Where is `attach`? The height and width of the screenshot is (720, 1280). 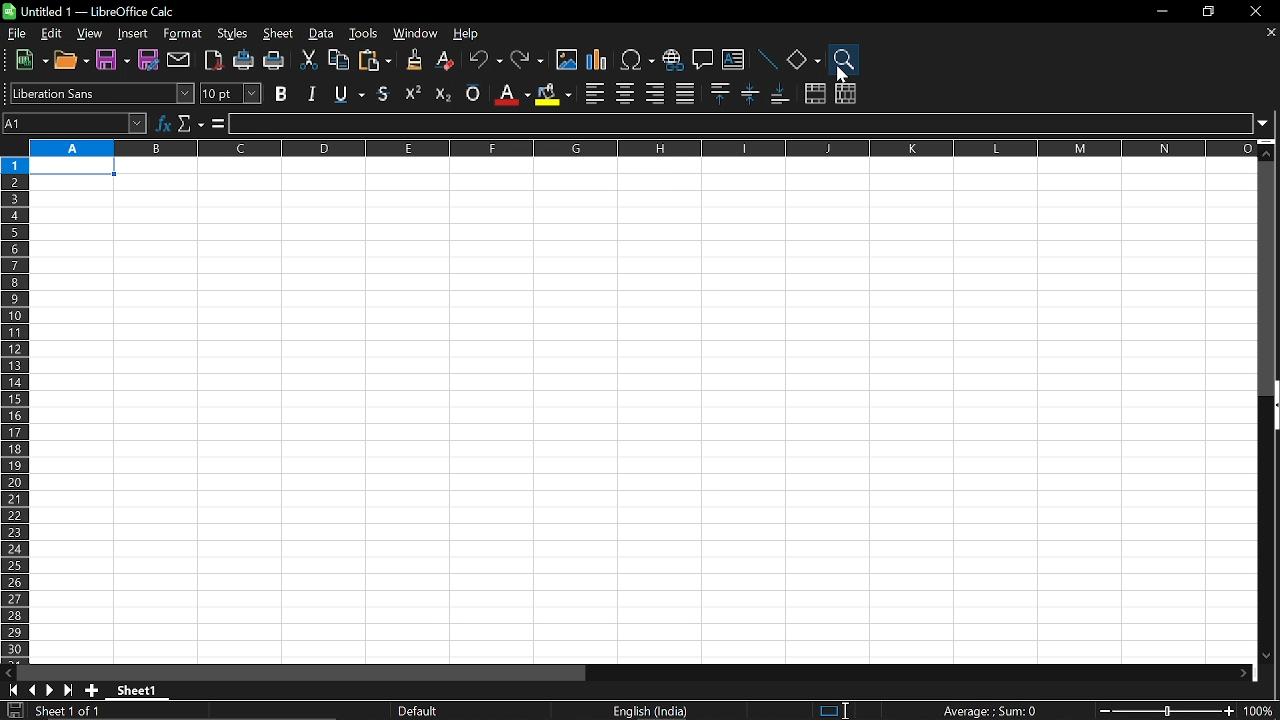
attach is located at coordinates (180, 61).